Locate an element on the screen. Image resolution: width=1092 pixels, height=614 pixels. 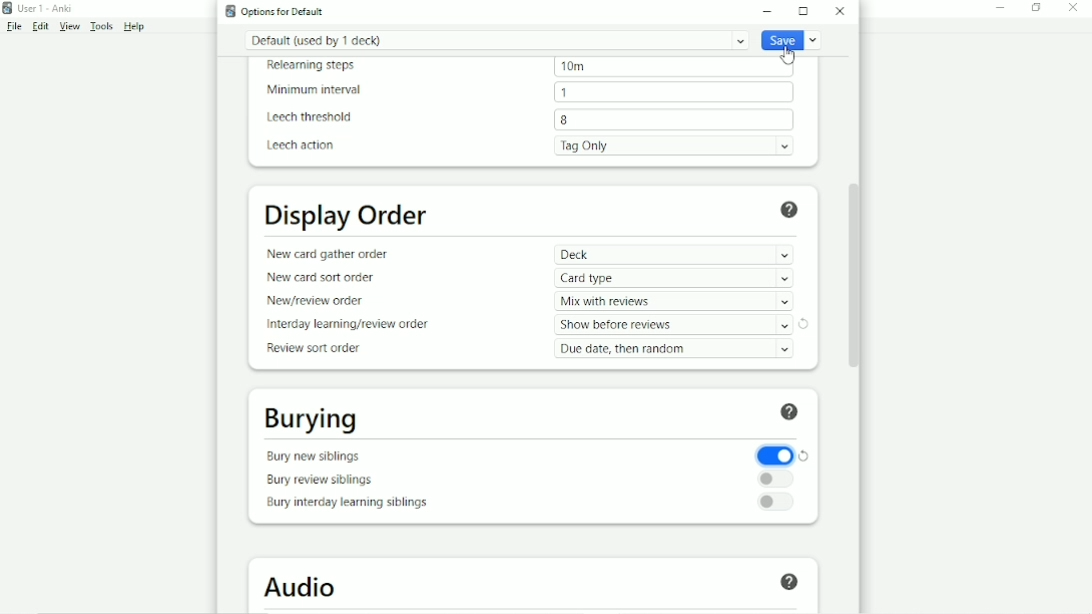
Minimize is located at coordinates (770, 11).